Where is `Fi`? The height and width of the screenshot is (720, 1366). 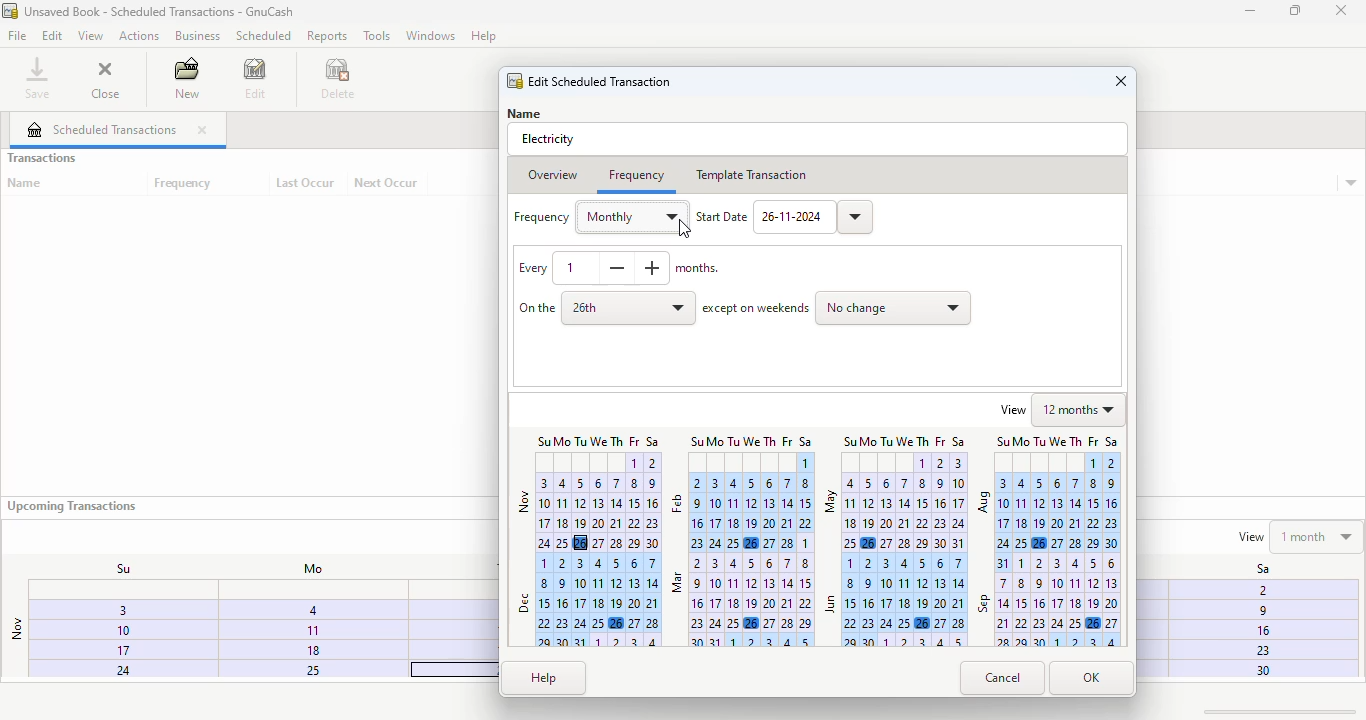
Fi is located at coordinates (1259, 589).